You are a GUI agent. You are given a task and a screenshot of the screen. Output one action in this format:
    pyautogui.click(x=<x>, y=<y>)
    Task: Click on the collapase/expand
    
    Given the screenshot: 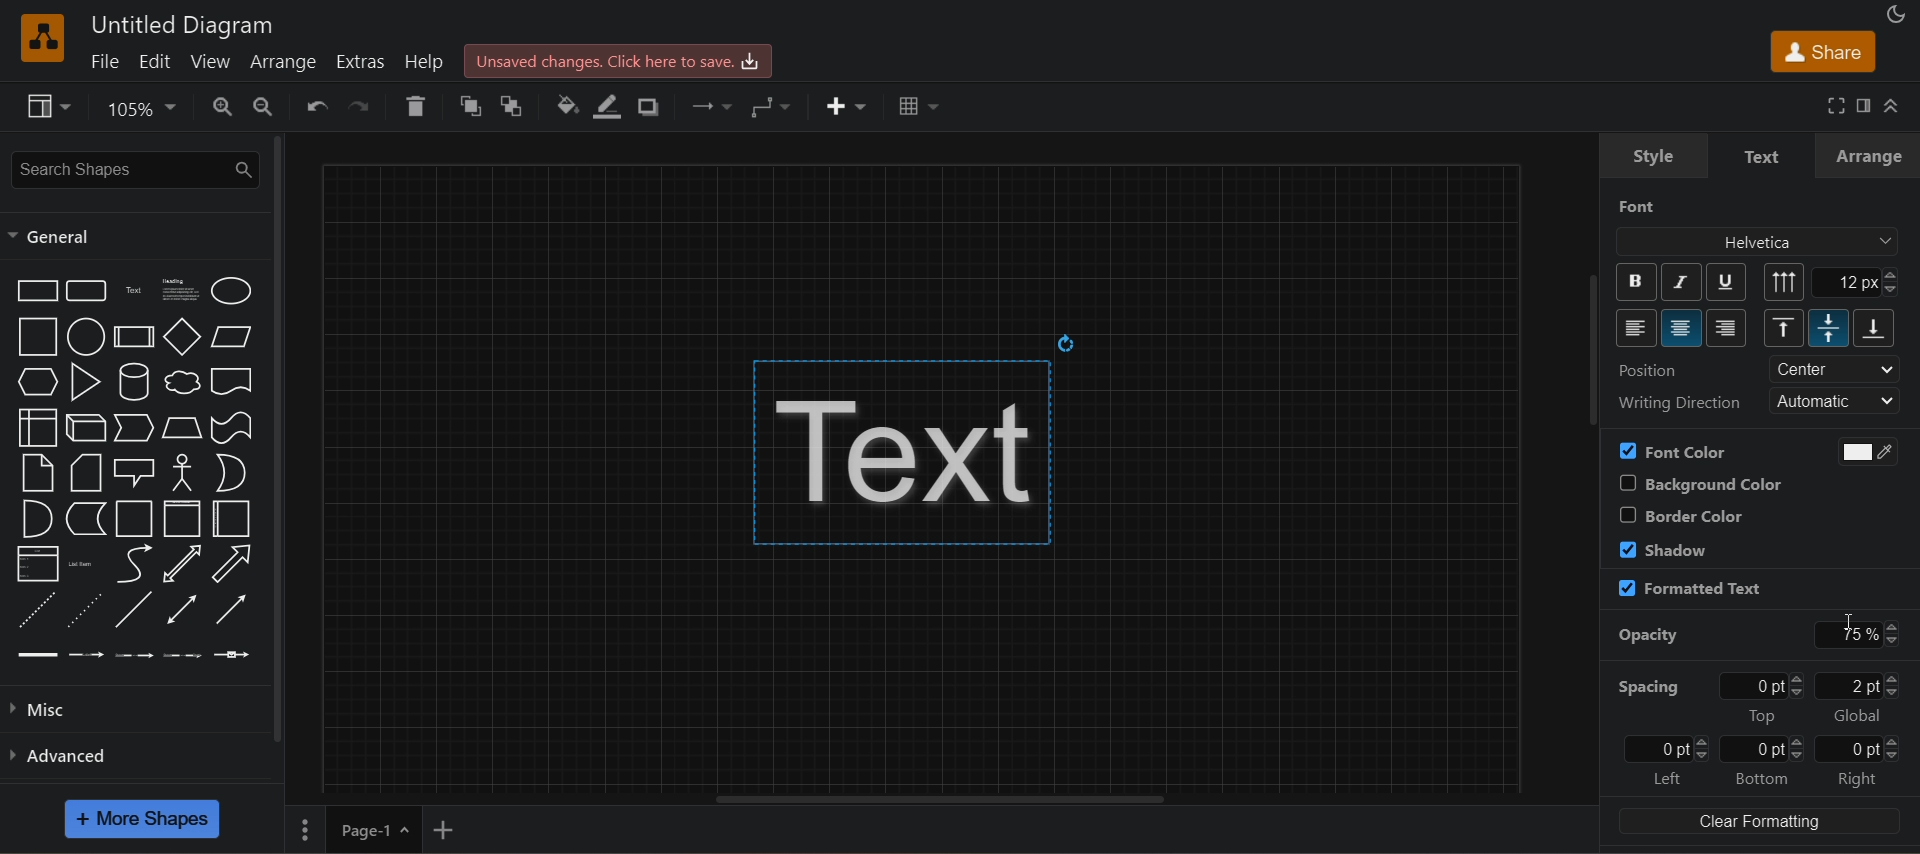 What is the action you would take?
    pyautogui.click(x=1892, y=106)
    